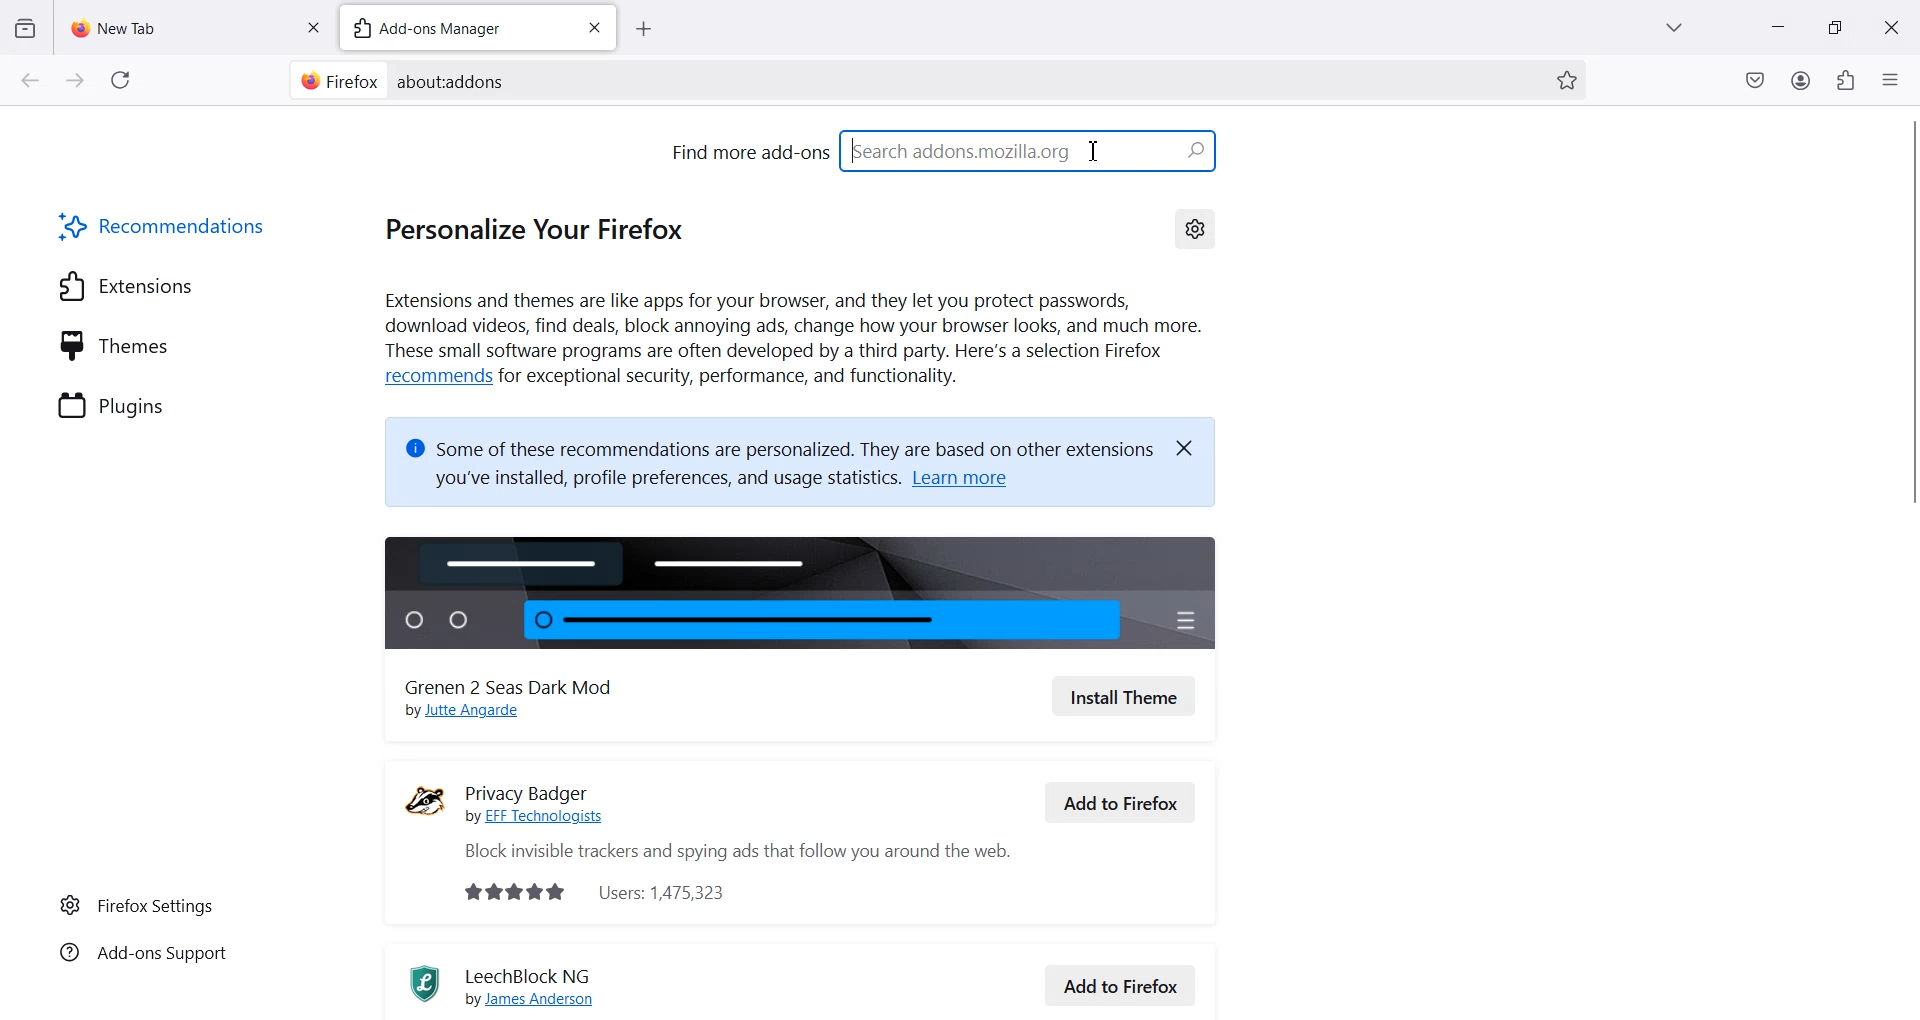  What do you see at coordinates (1756, 80) in the screenshot?
I see `Save to pocket` at bounding box center [1756, 80].